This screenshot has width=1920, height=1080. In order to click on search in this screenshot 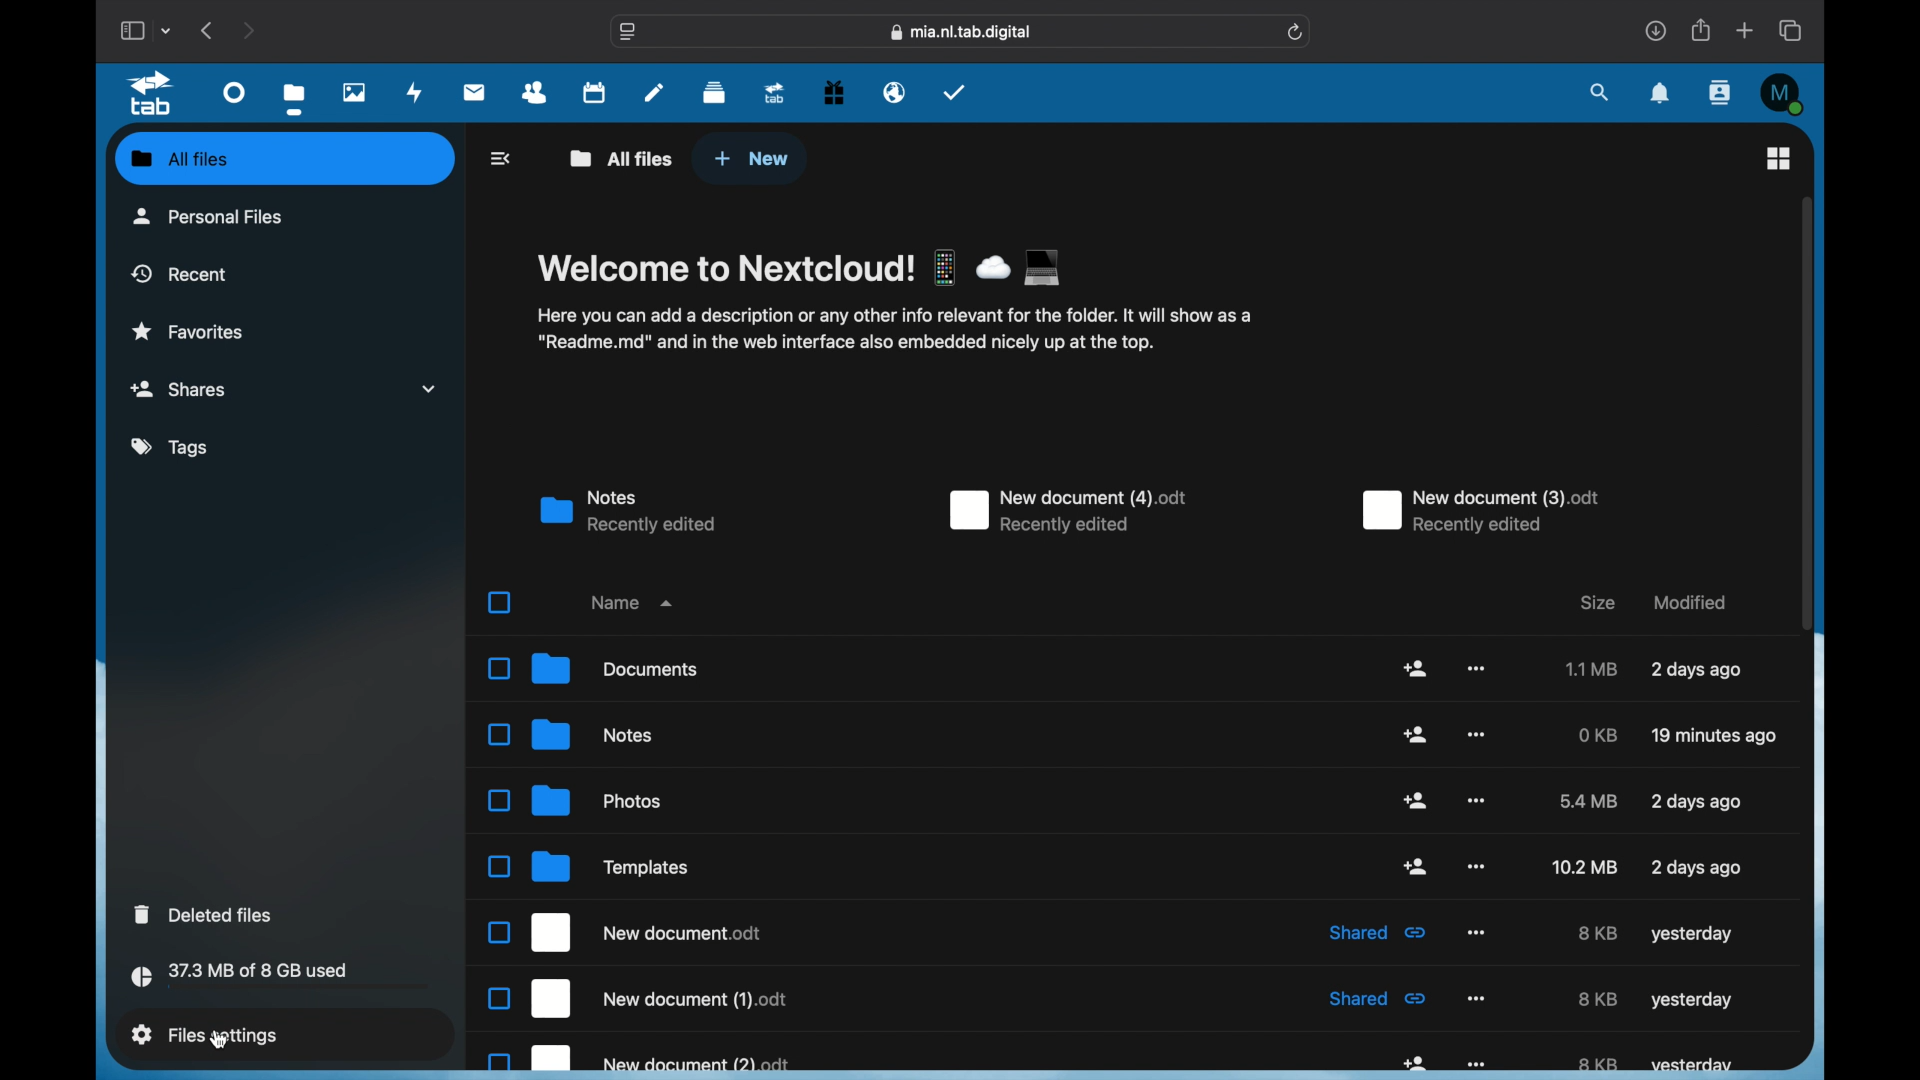, I will do `click(1600, 93)`.